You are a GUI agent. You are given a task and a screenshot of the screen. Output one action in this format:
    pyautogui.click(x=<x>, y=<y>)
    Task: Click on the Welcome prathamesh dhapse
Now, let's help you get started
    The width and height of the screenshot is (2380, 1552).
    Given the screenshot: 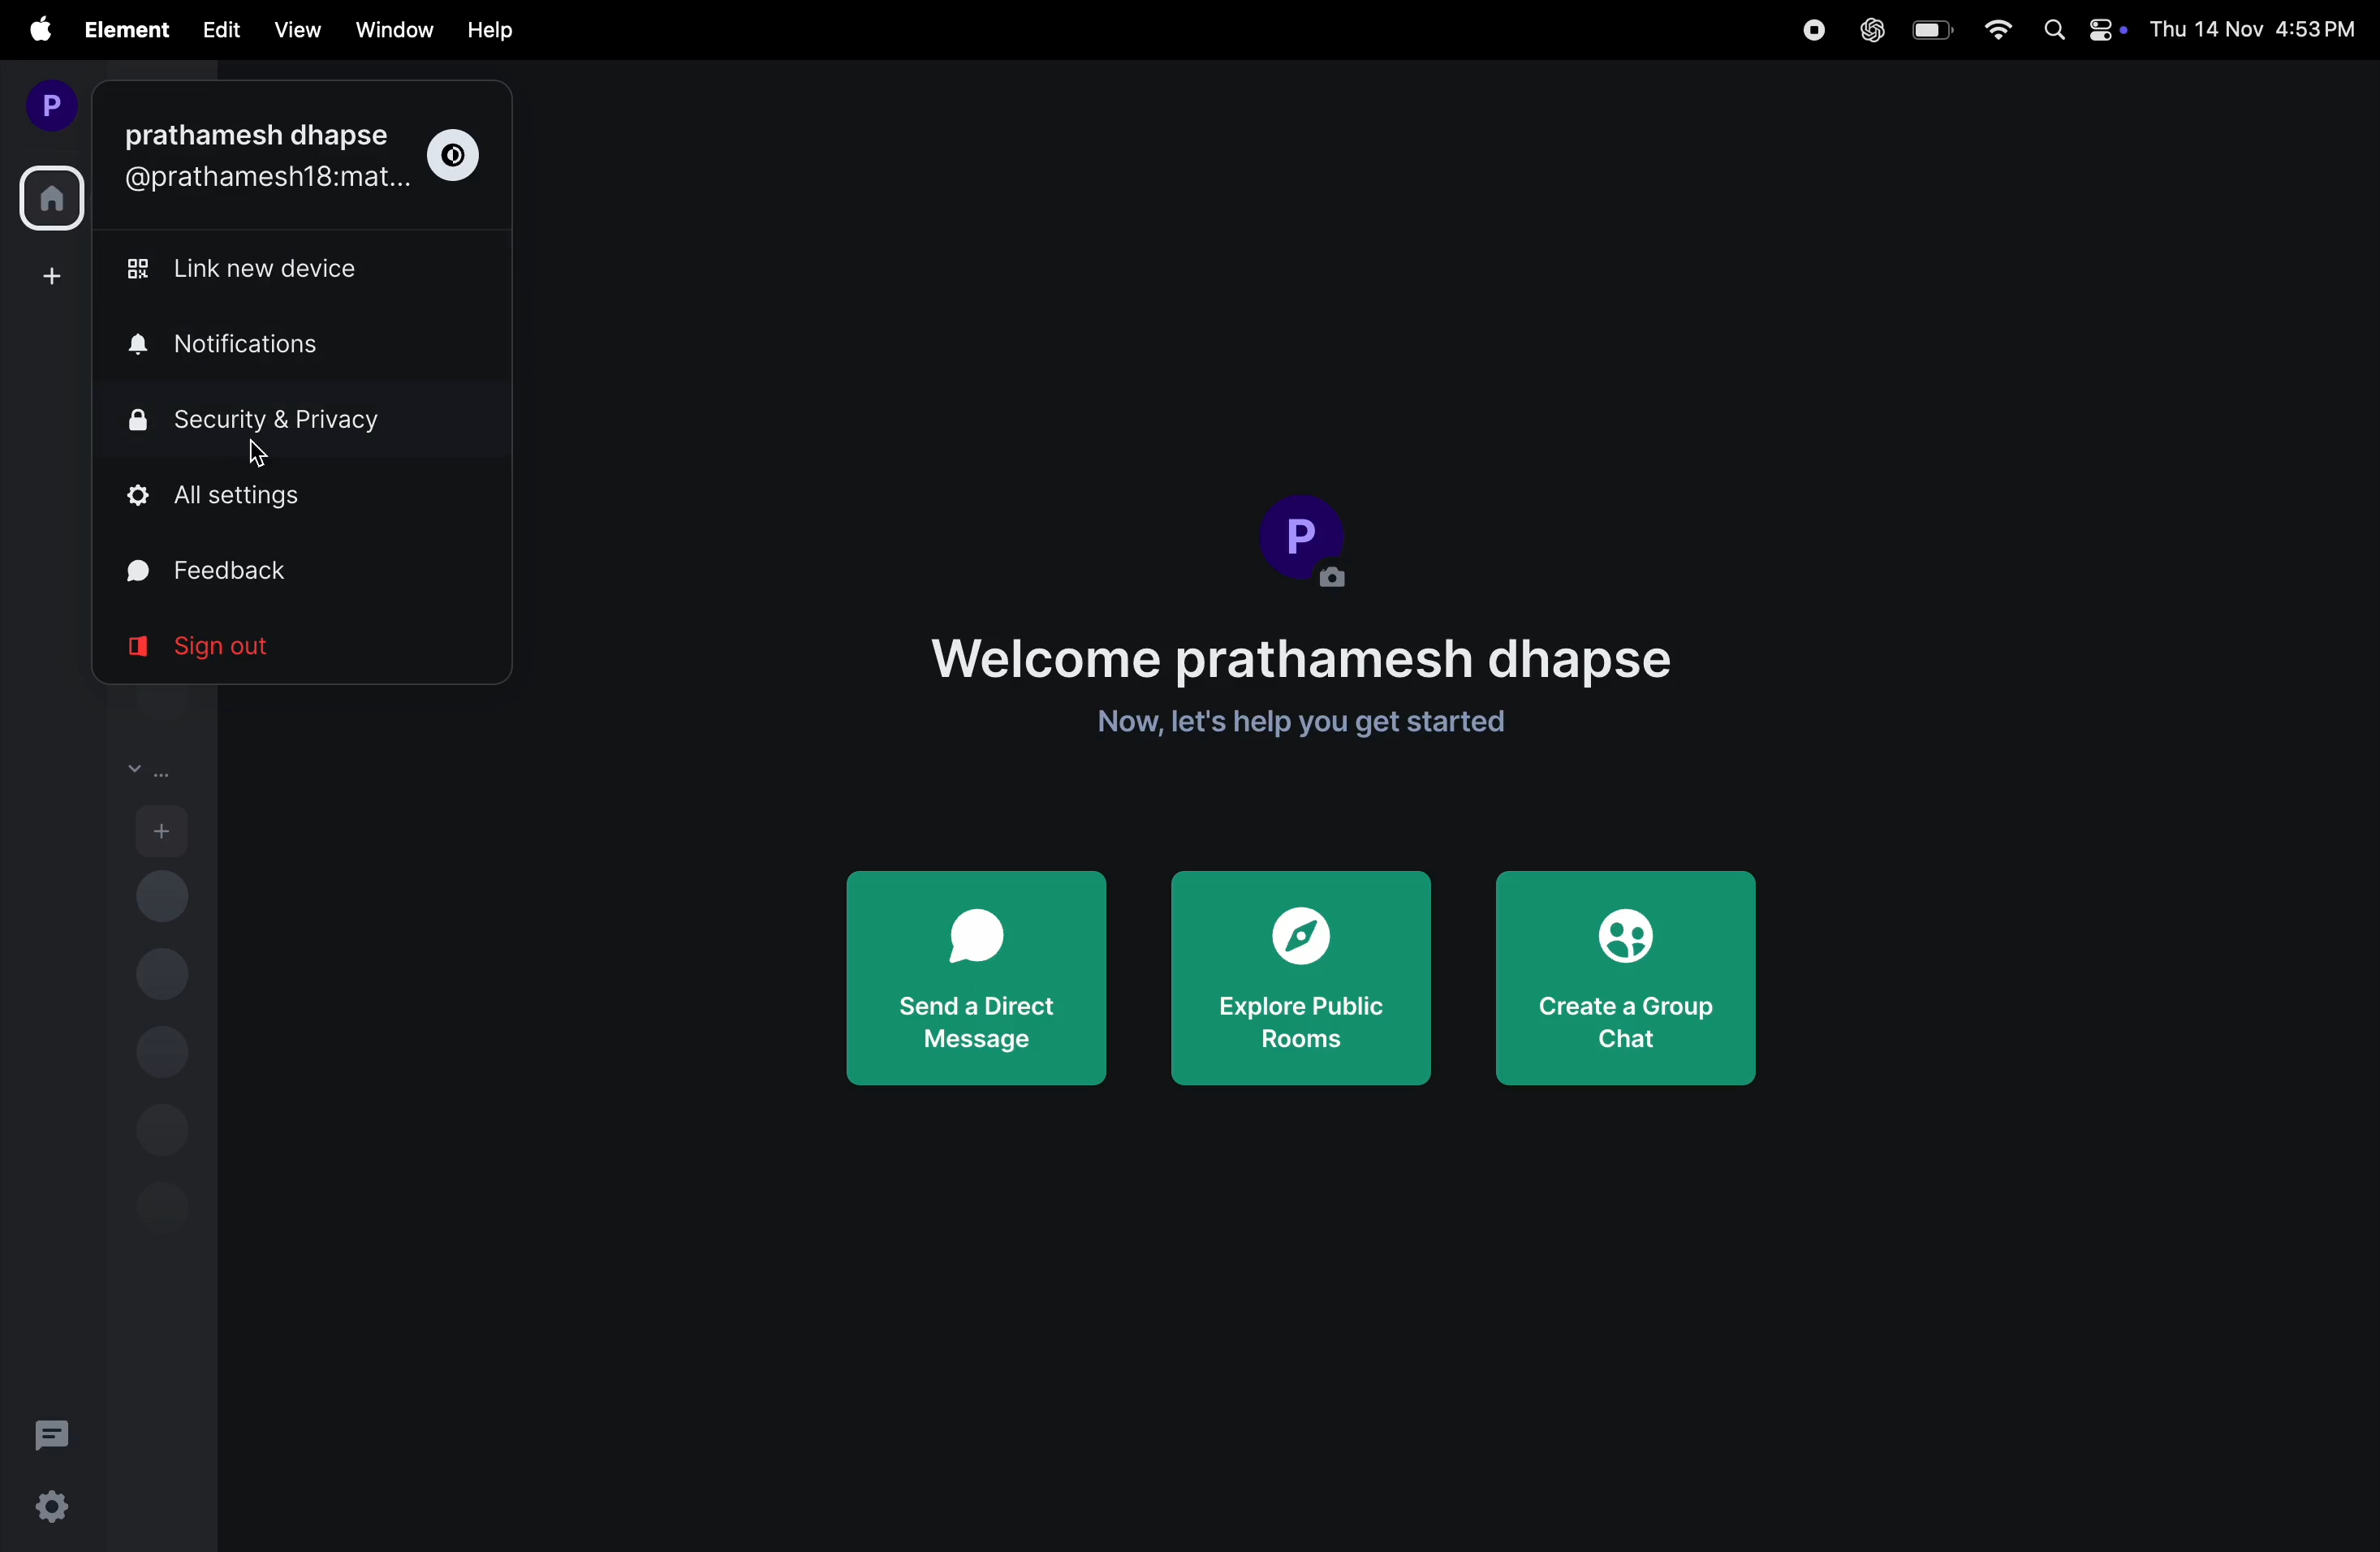 What is the action you would take?
    pyautogui.click(x=1305, y=693)
    